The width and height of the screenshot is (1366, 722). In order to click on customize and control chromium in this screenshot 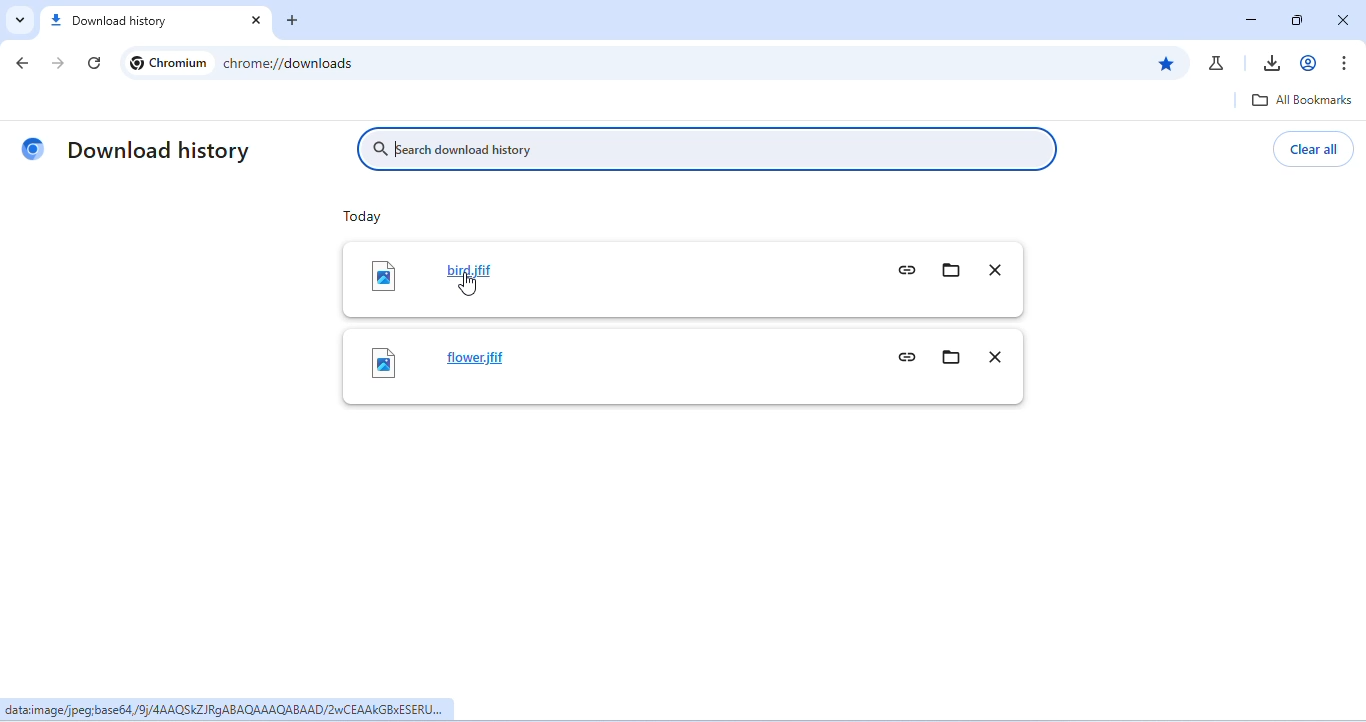, I will do `click(1343, 65)`.